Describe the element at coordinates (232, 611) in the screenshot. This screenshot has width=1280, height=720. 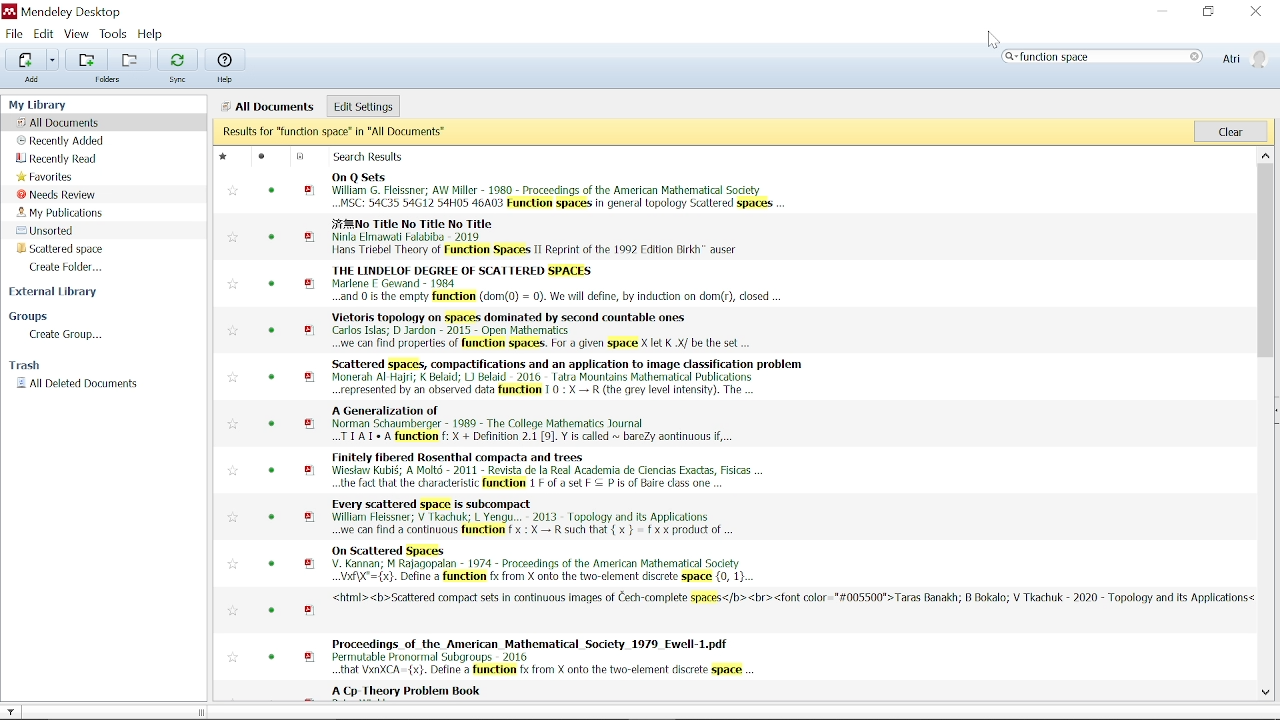
I see `Add to favorite` at that location.